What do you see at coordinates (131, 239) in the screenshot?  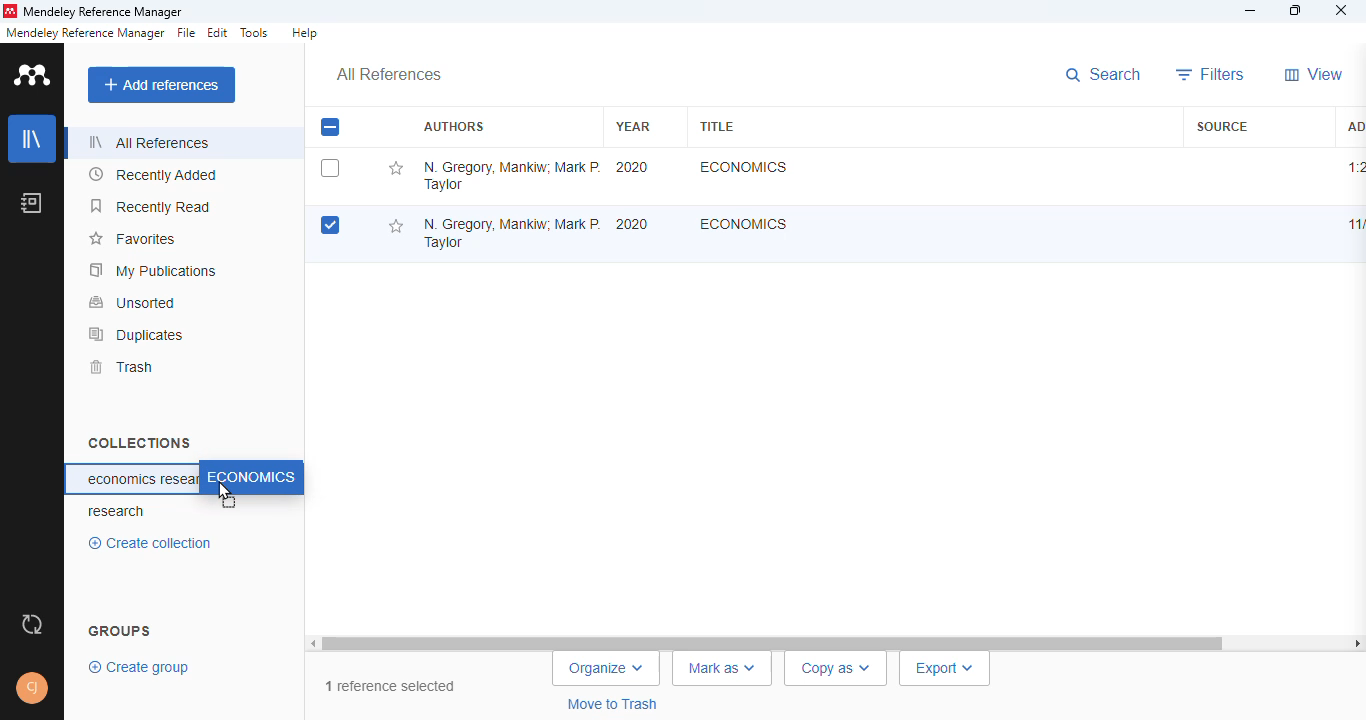 I see `favorites` at bounding box center [131, 239].